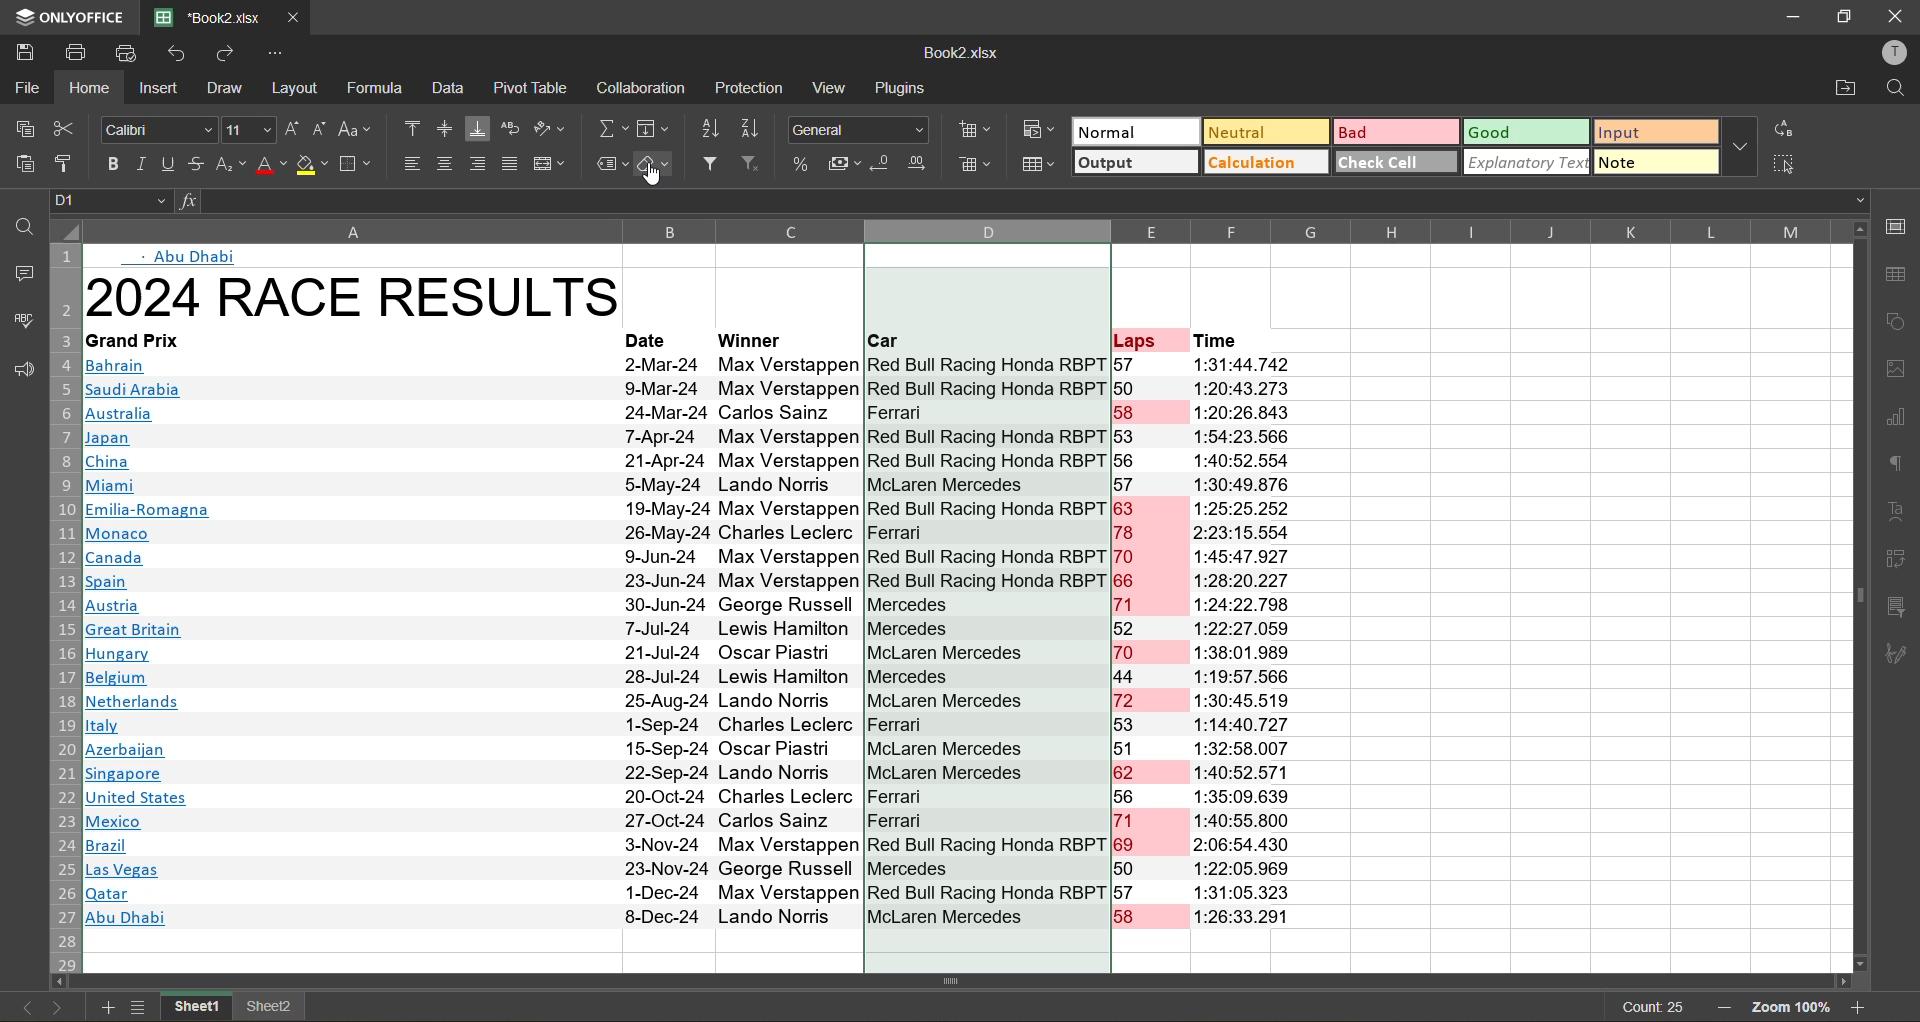  Describe the element at coordinates (985, 264) in the screenshot. I see `selected column` at that location.